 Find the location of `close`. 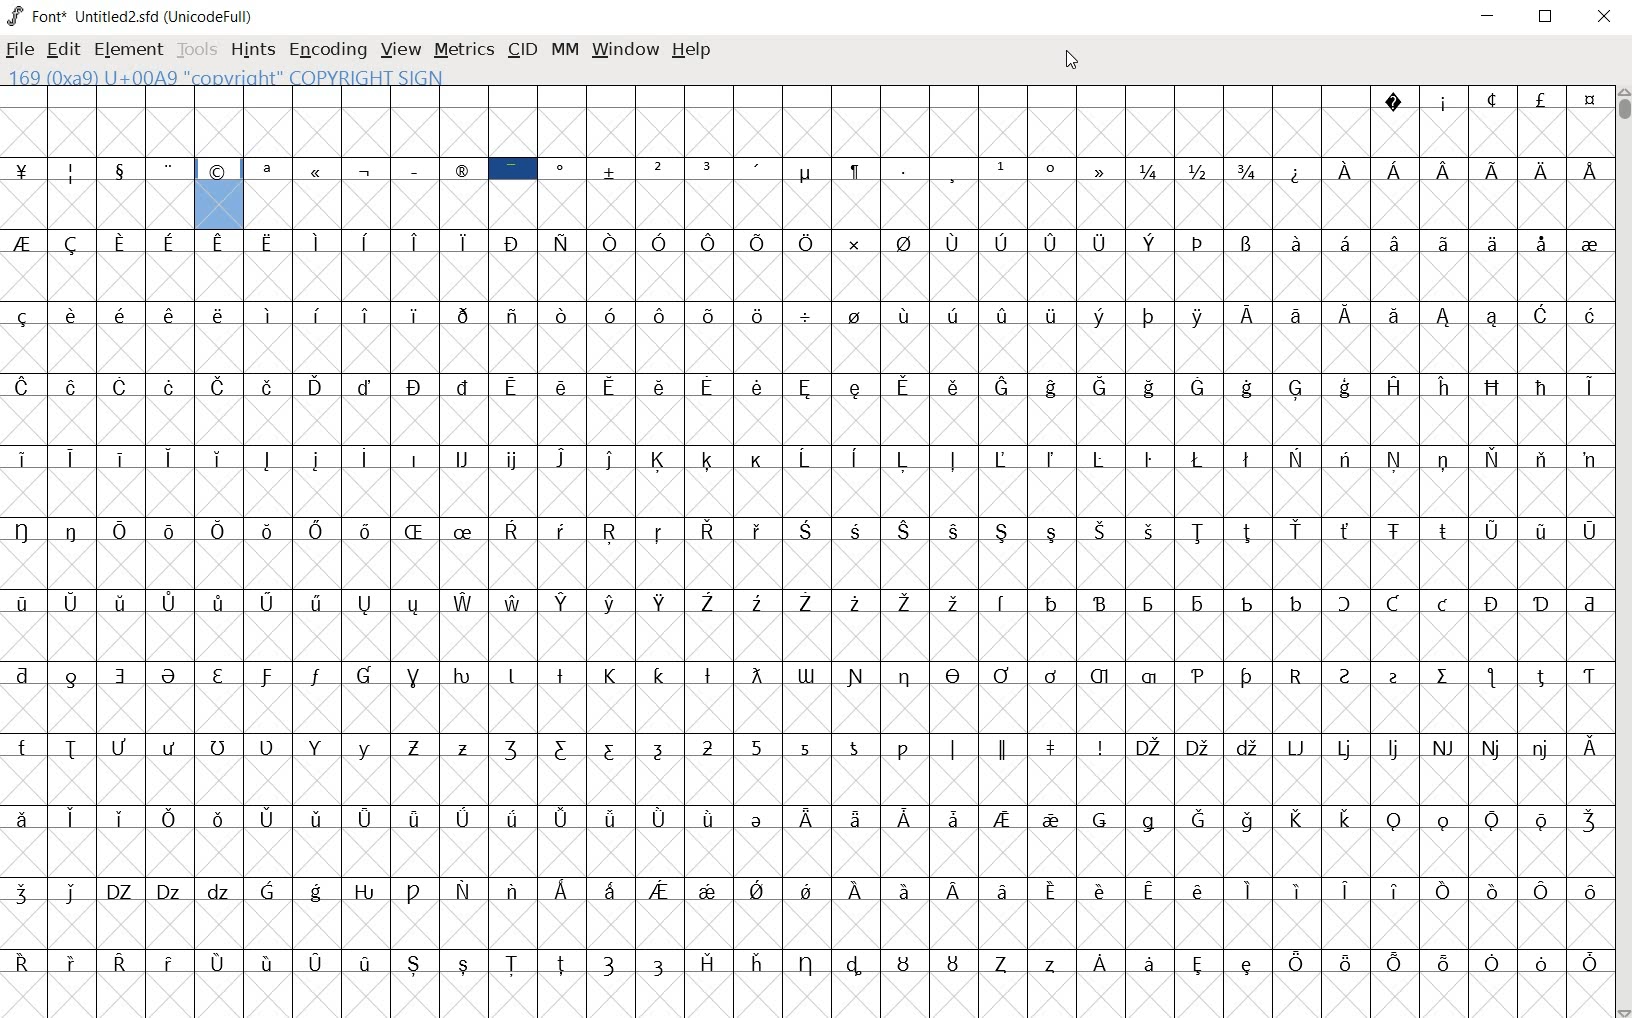

close is located at coordinates (1069, 61).